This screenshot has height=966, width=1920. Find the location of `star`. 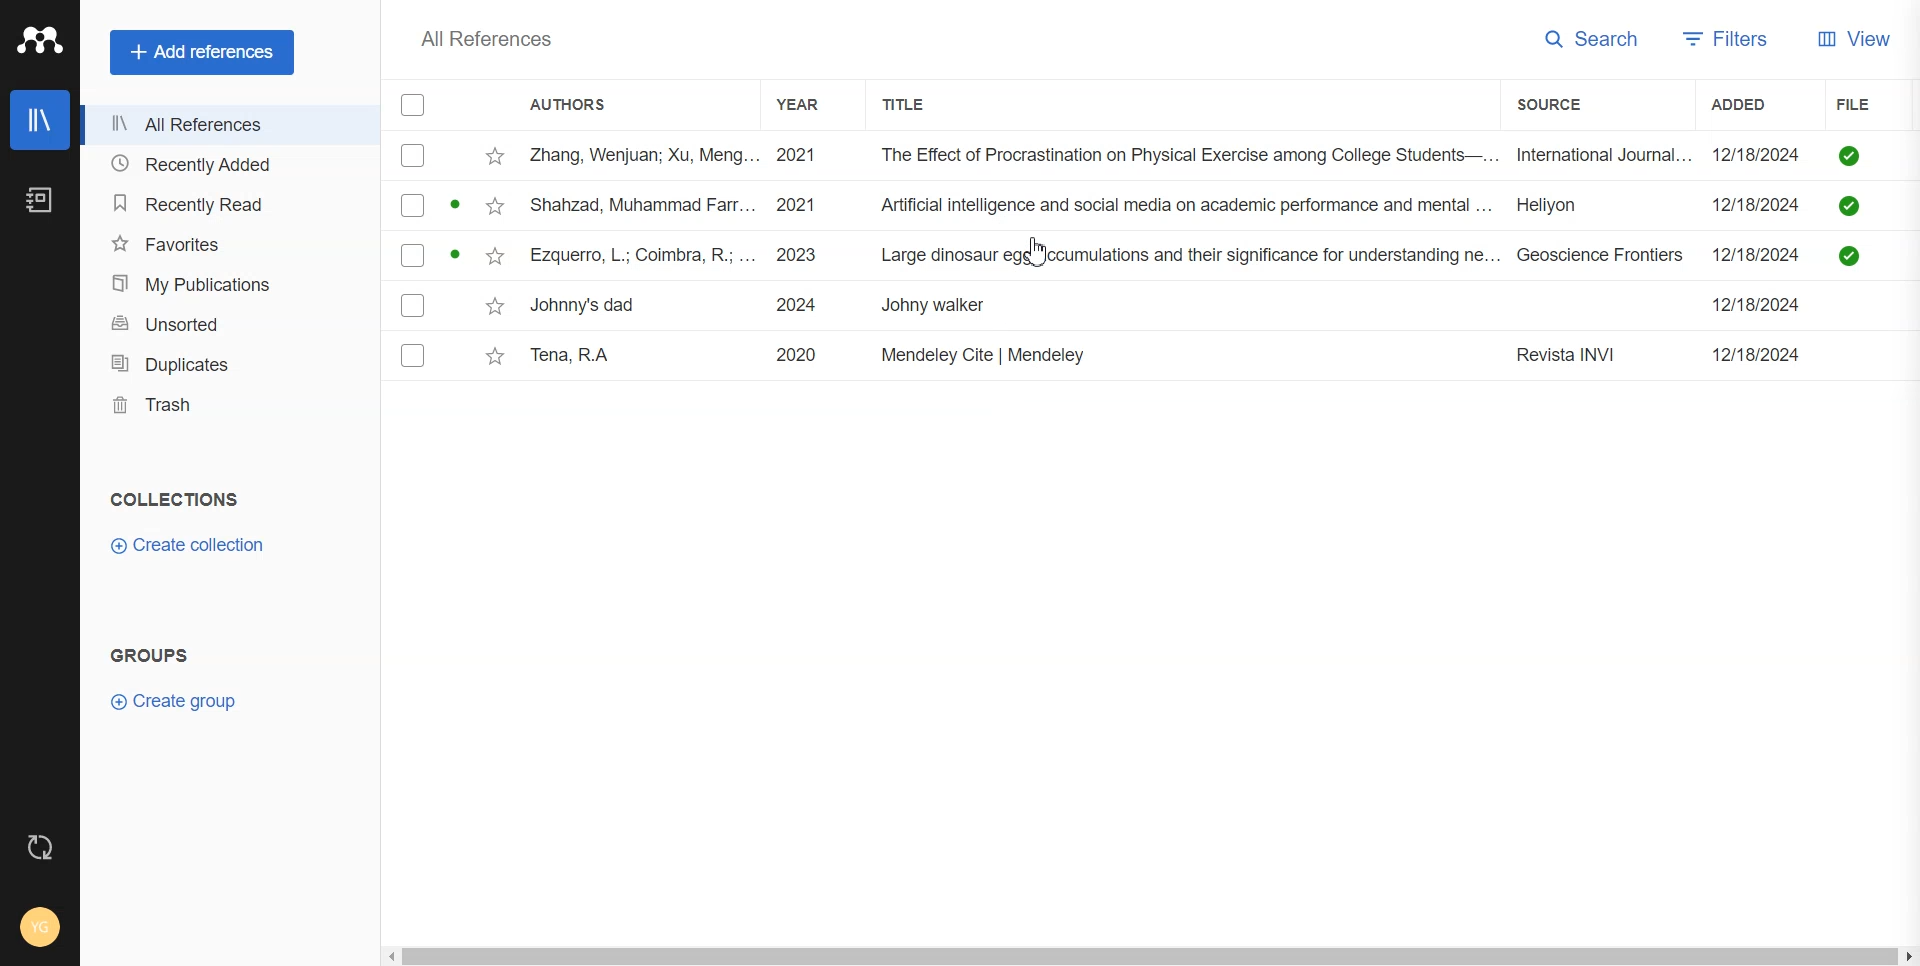

star is located at coordinates (496, 206).